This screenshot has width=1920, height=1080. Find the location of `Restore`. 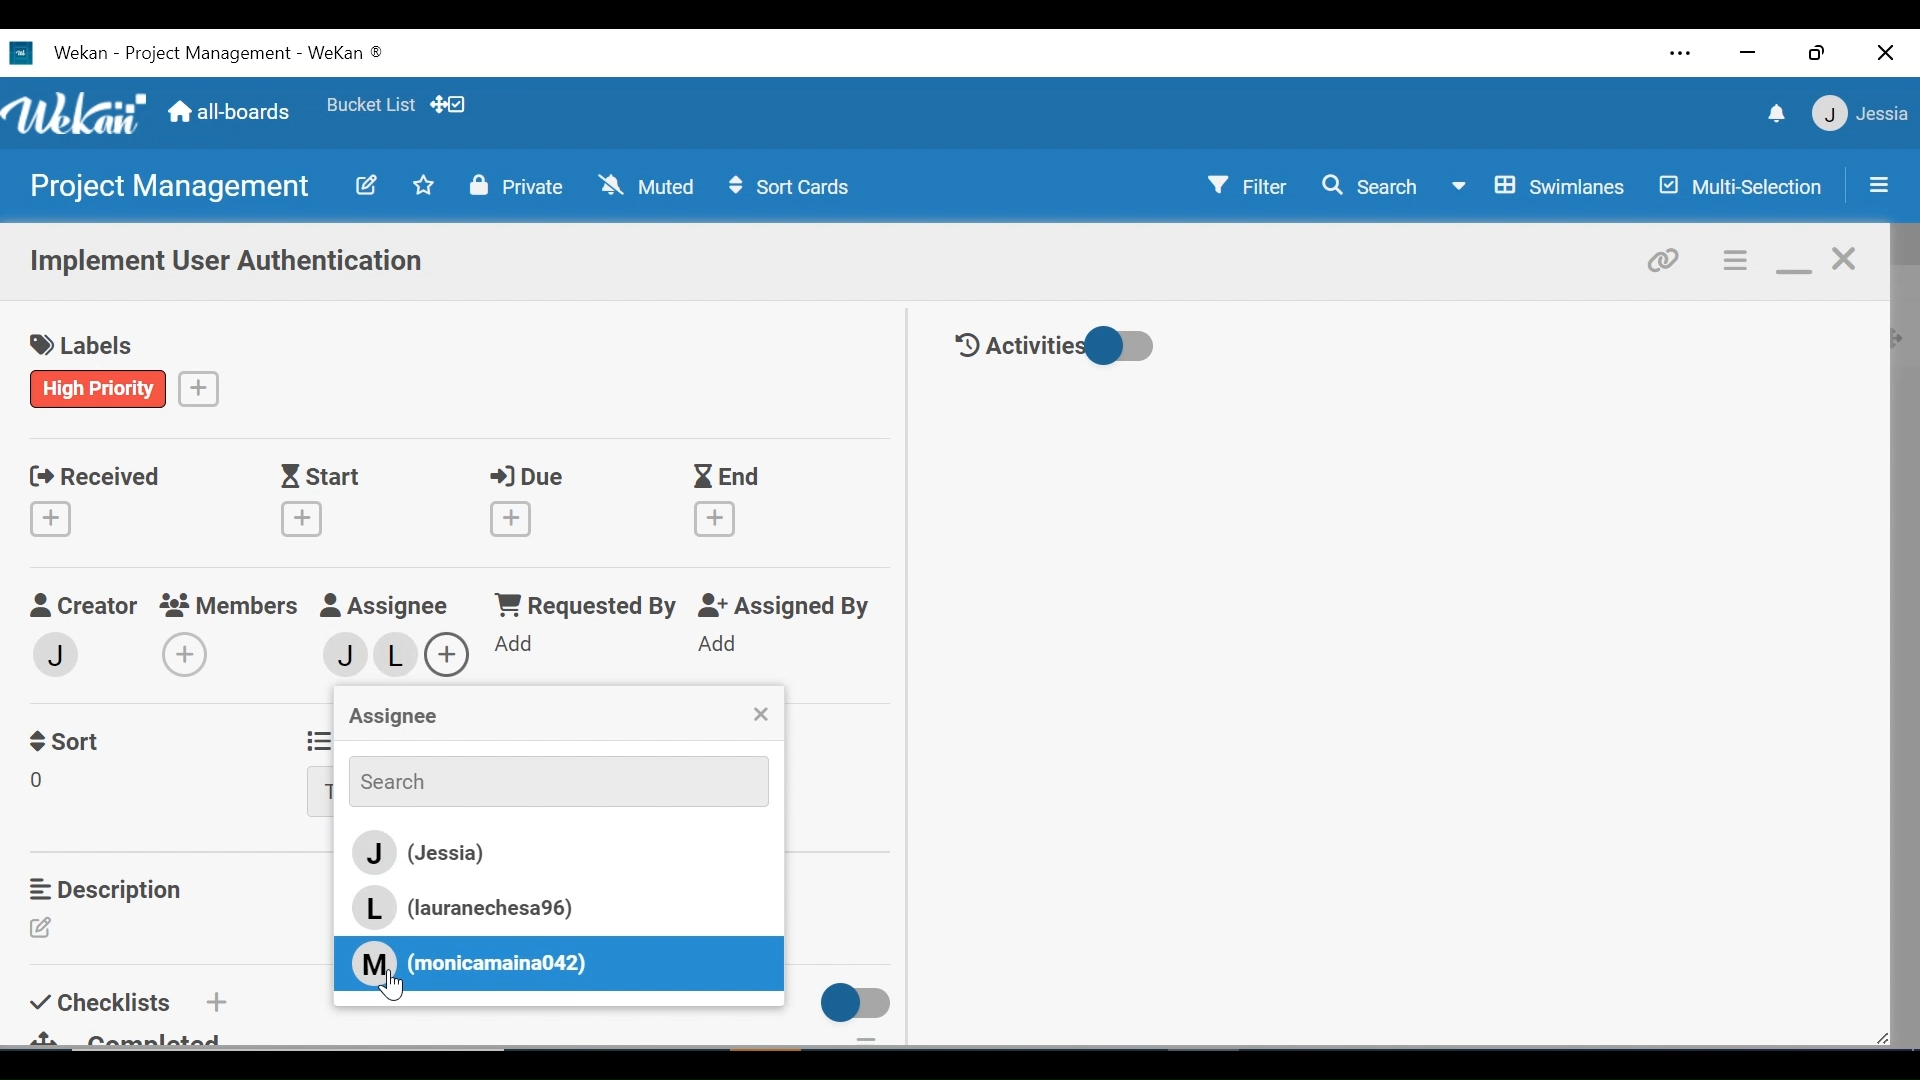

Restore is located at coordinates (1819, 52).